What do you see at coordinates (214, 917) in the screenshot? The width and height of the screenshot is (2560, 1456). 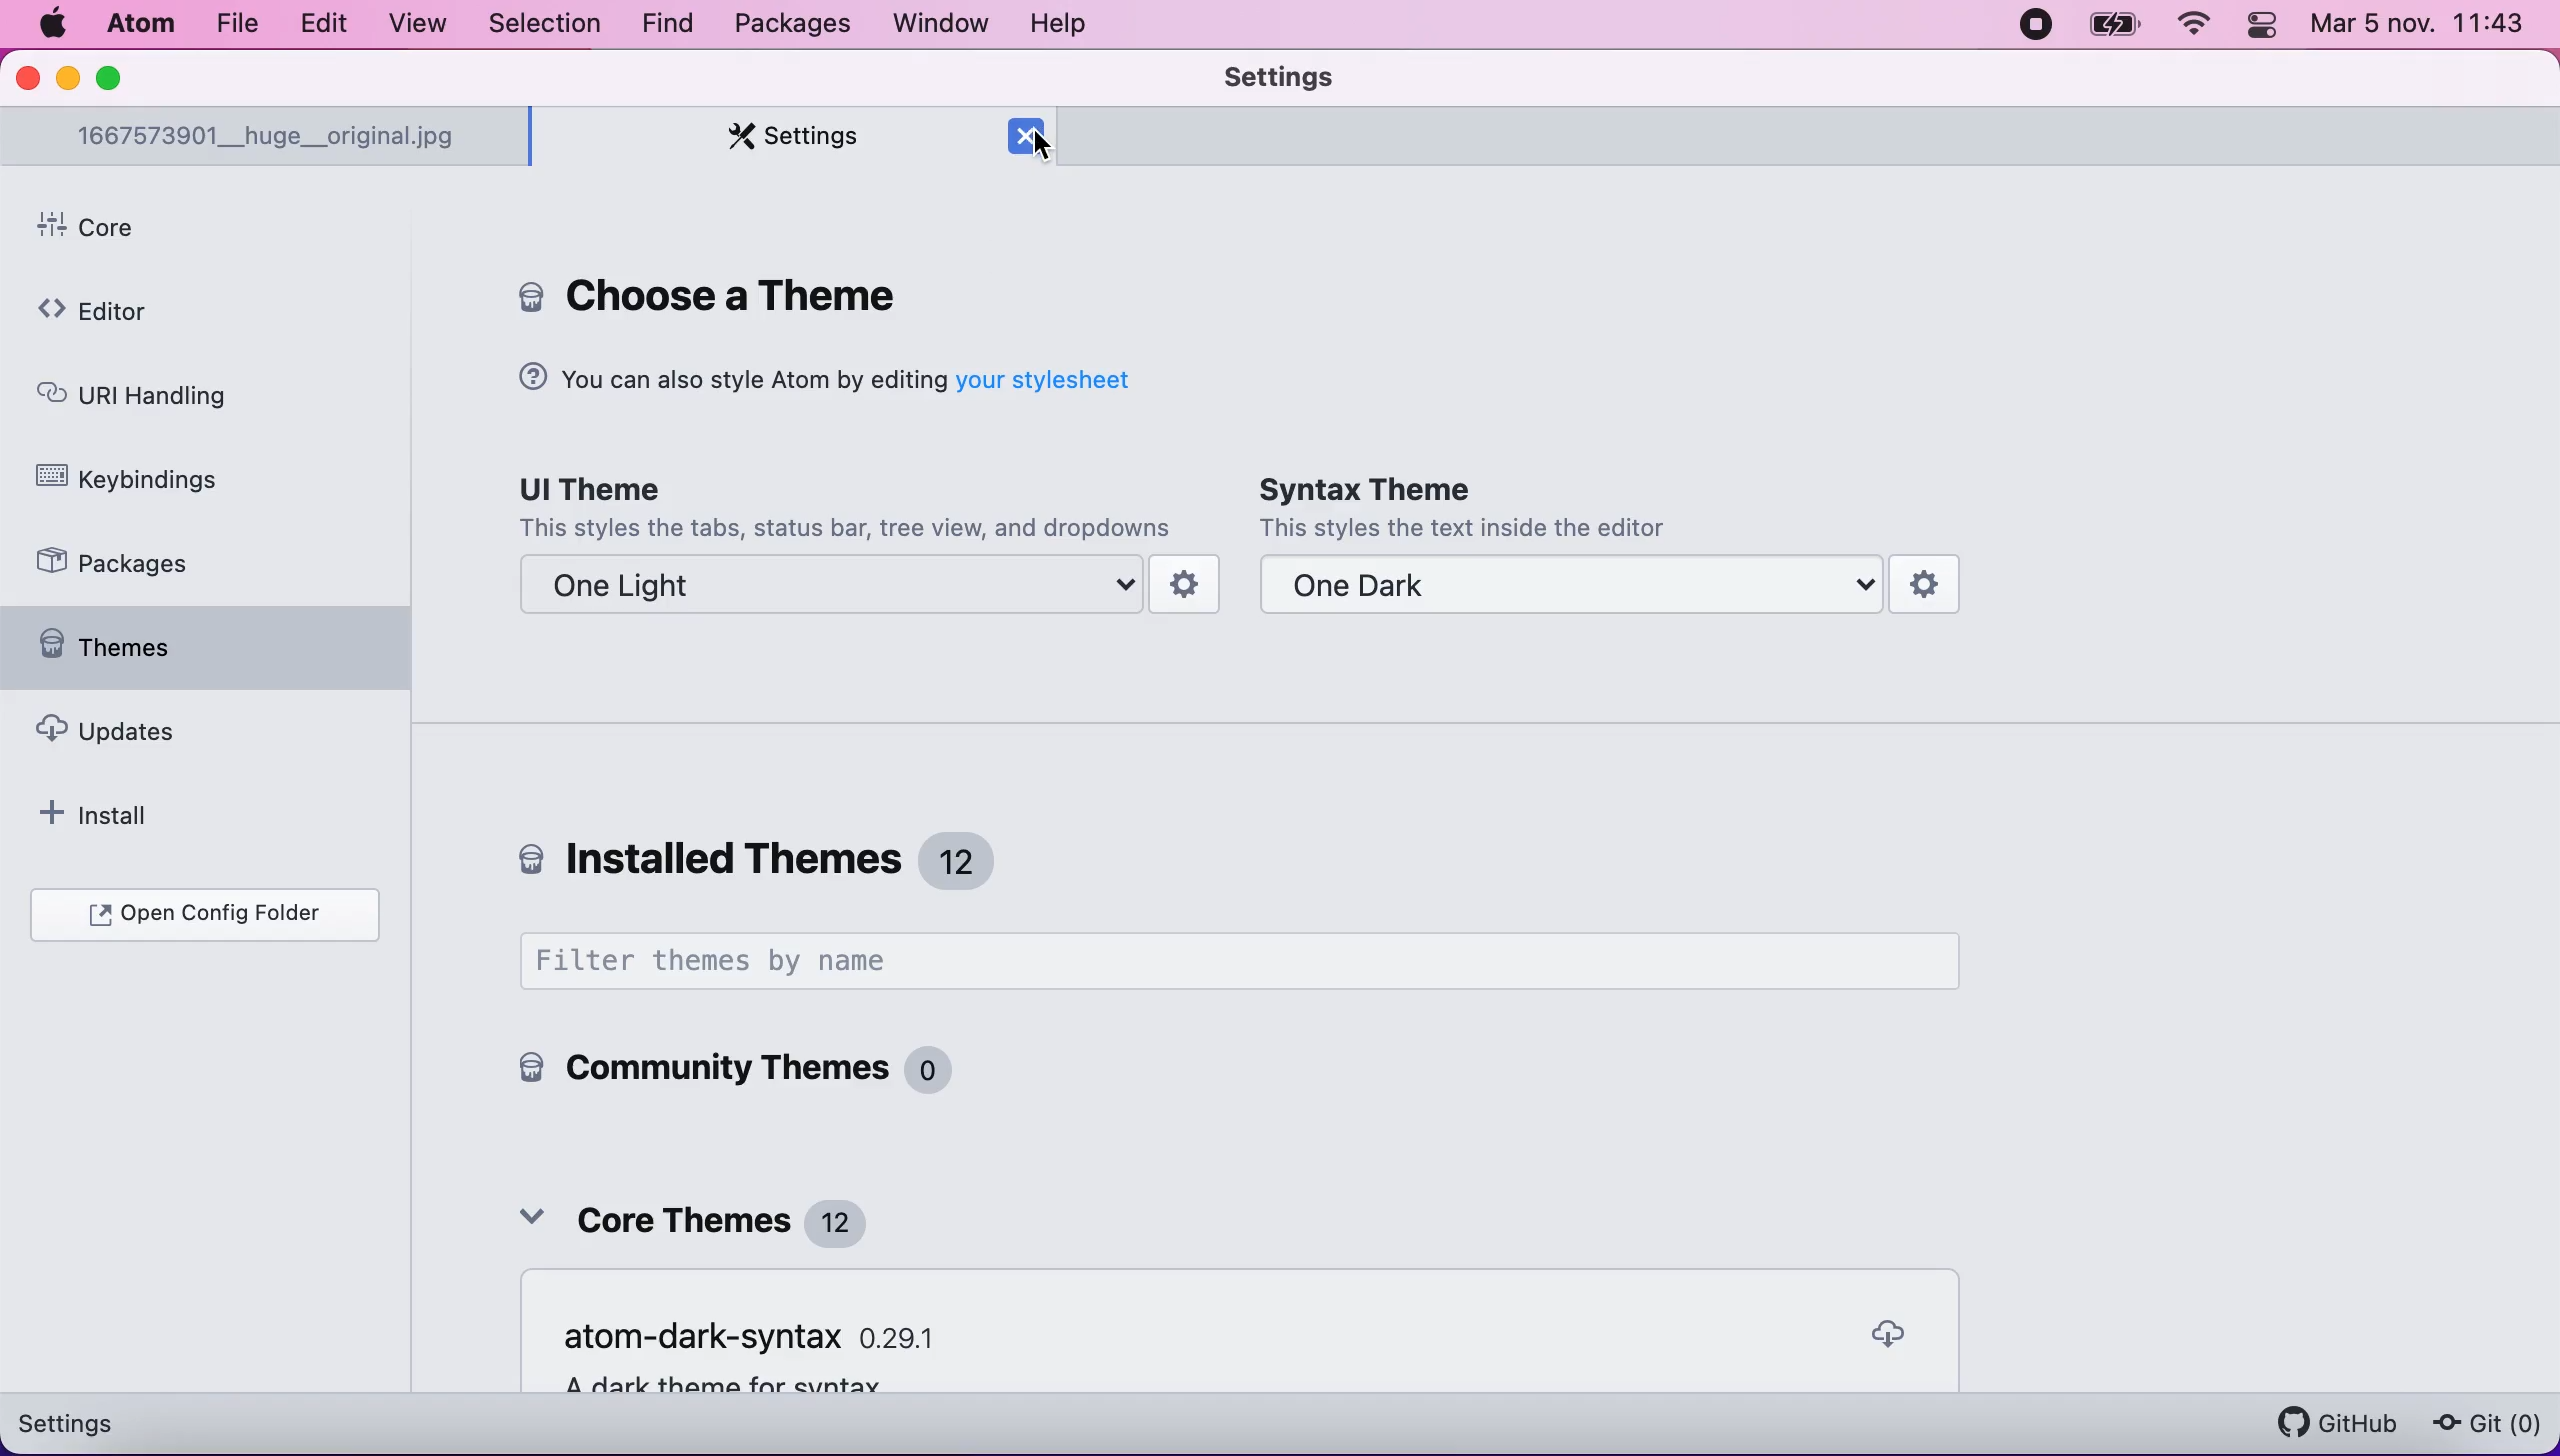 I see `open configuration folder` at bounding box center [214, 917].